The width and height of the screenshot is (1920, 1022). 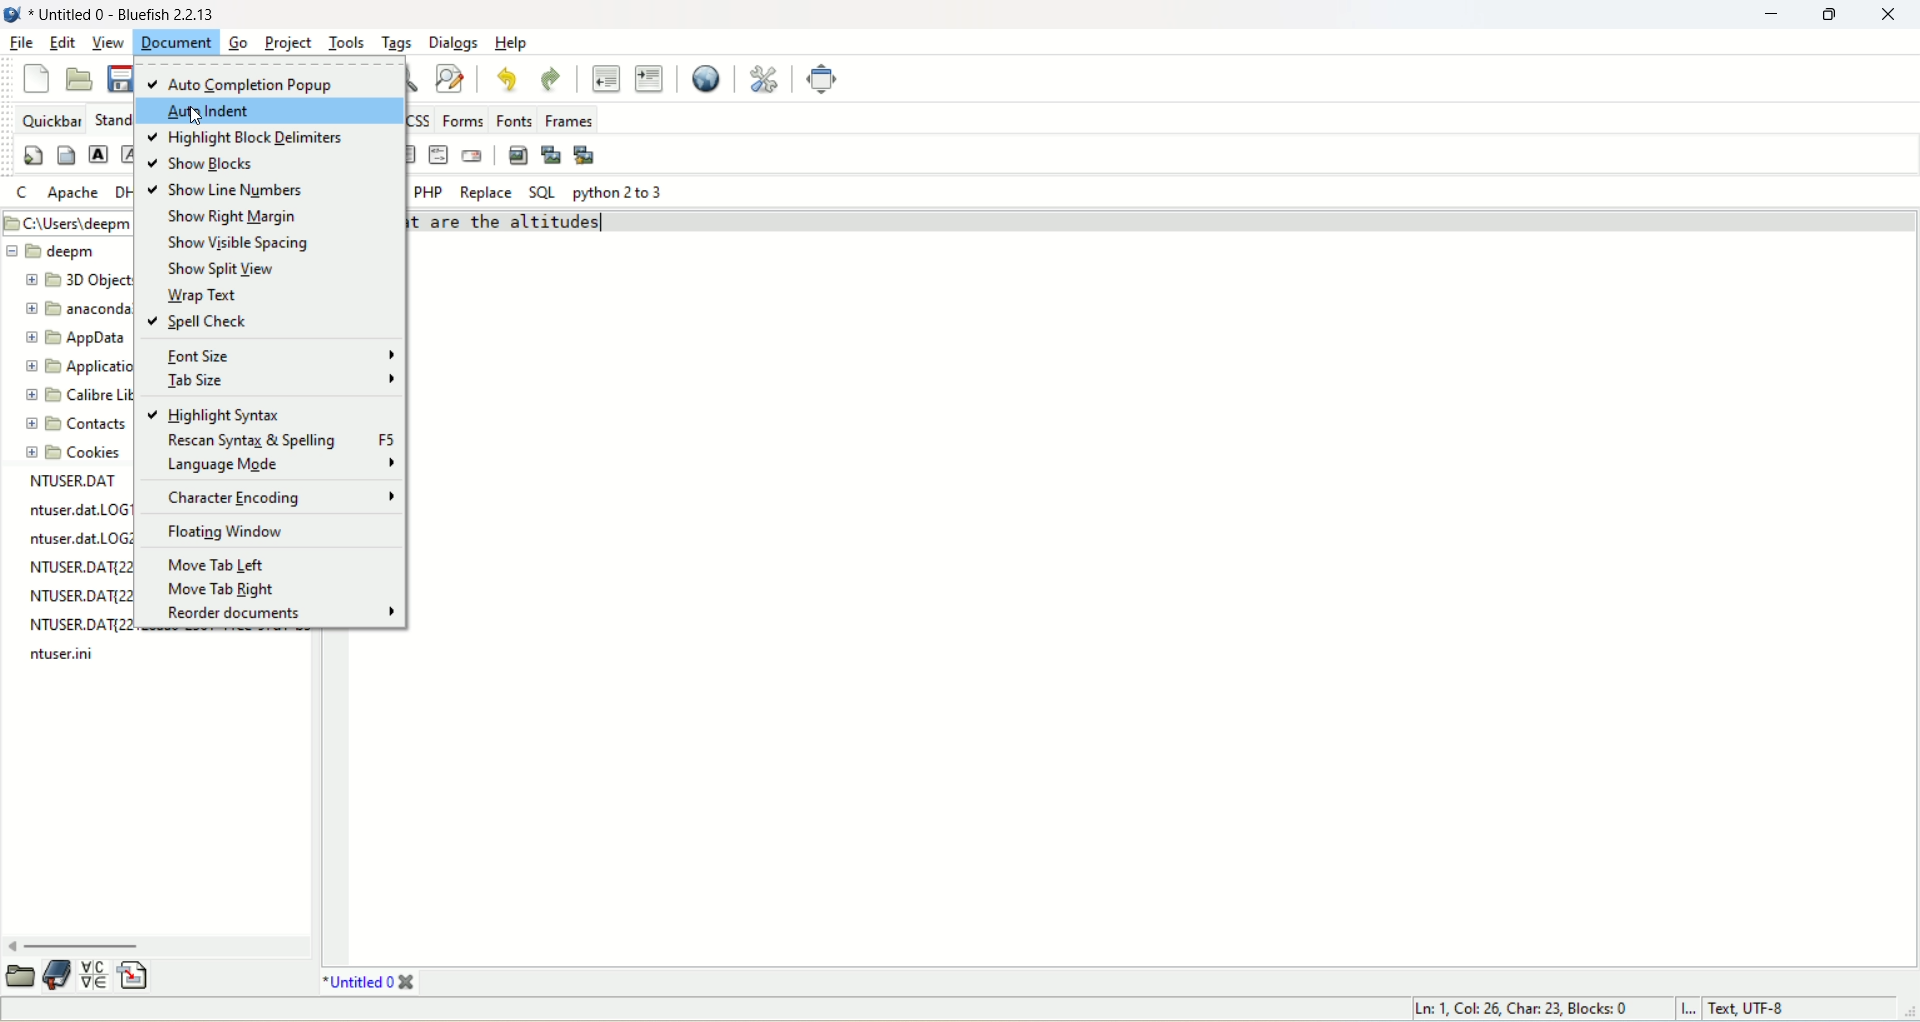 What do you see at coordinates (12, 14) in the screenshot?
I see `logo` at bounding box center [12, 14].